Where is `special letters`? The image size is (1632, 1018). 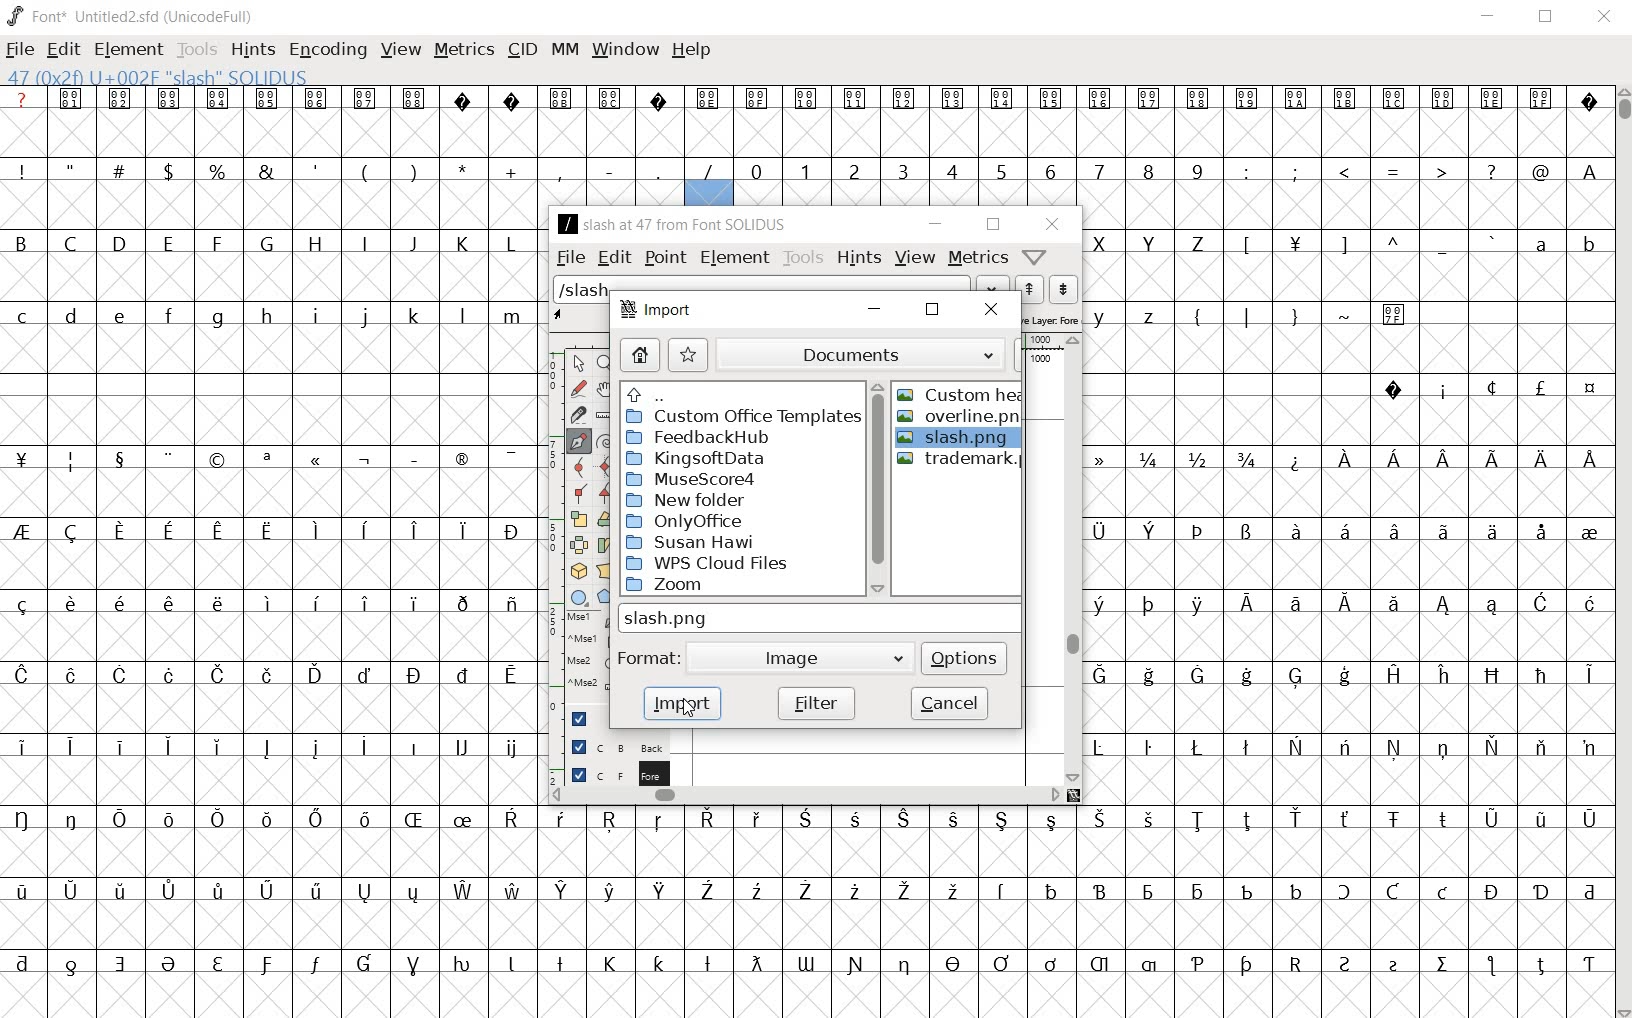 special letters is located at coordinates (1346, 529).